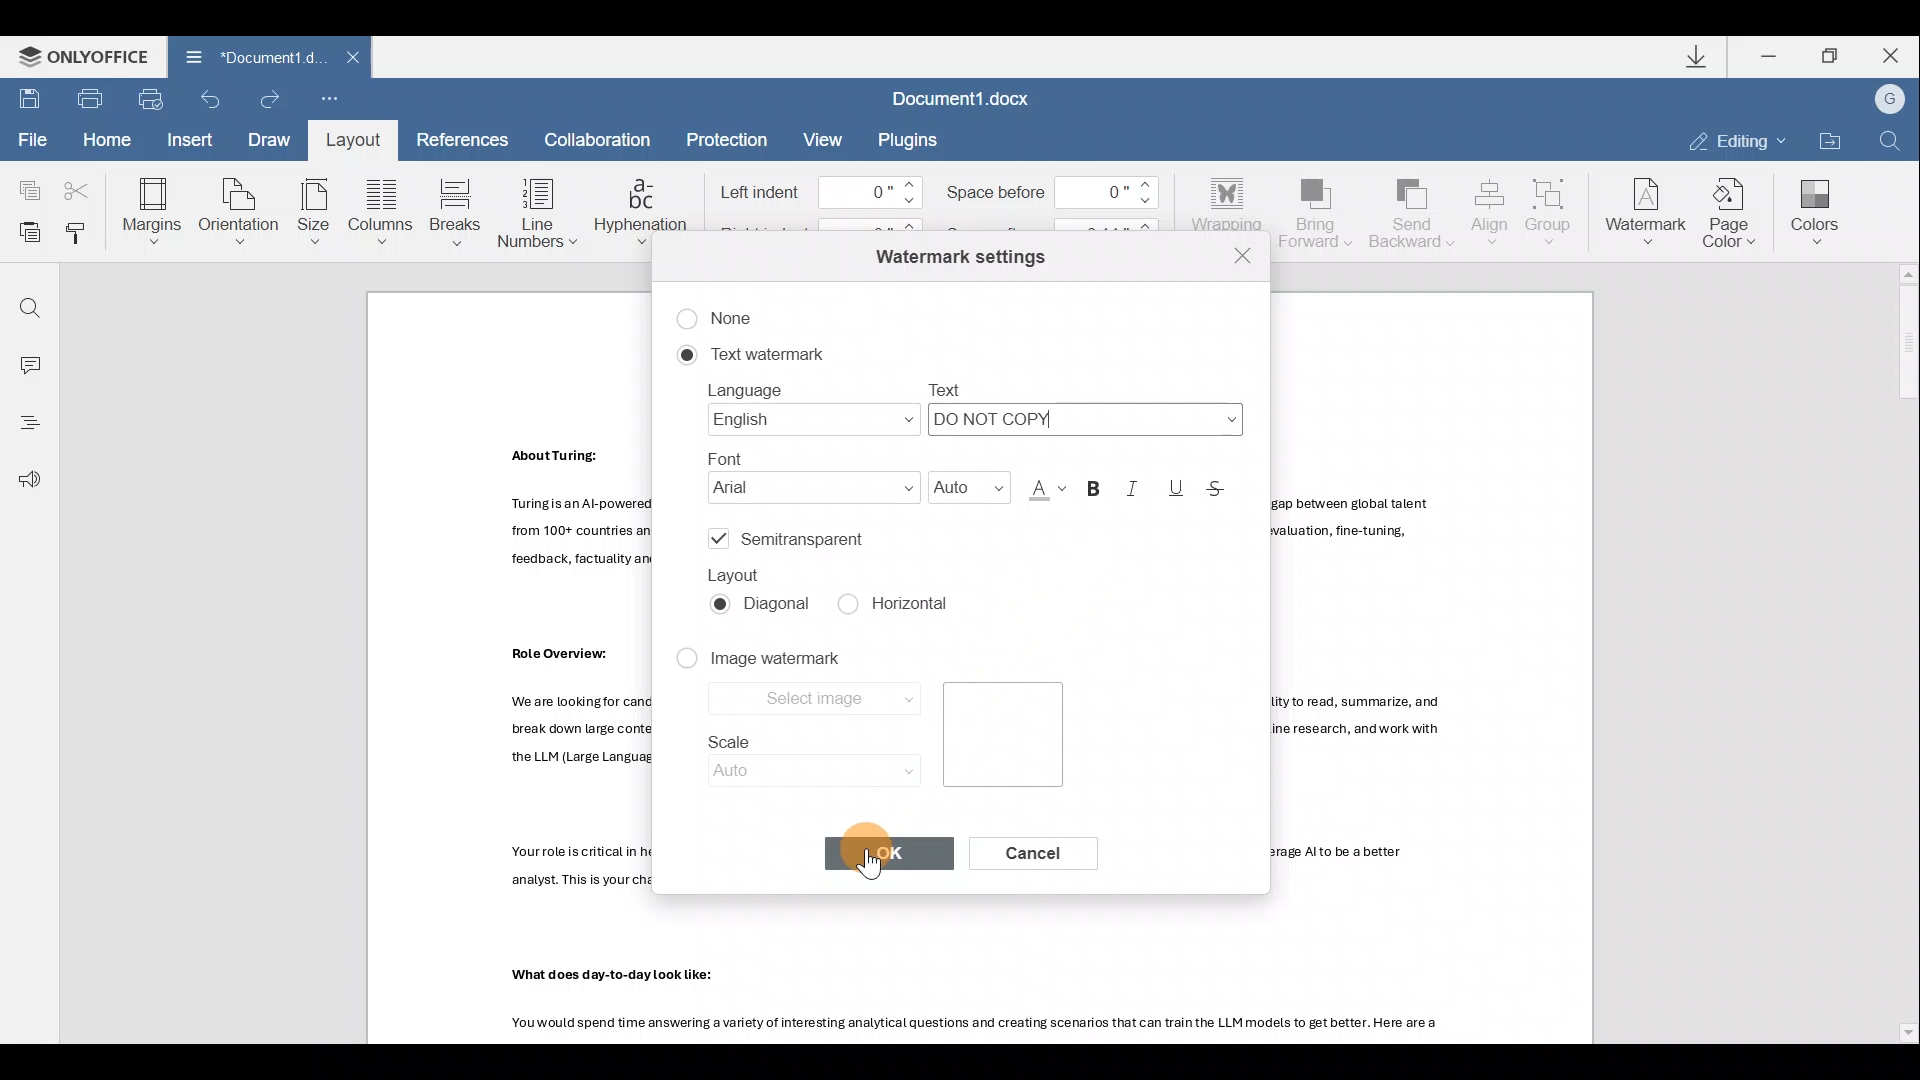  I want to click on Editing mode, so click(1733, 139).